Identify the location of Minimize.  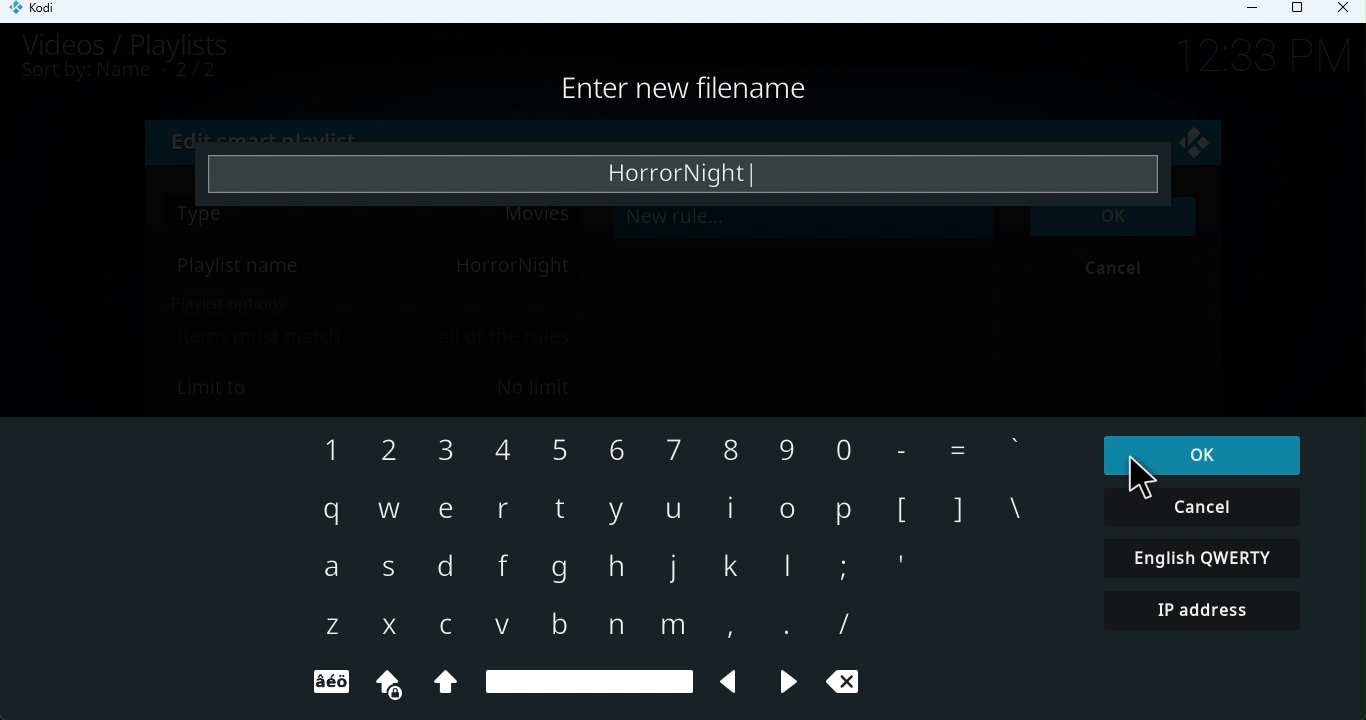
(1259, 13).